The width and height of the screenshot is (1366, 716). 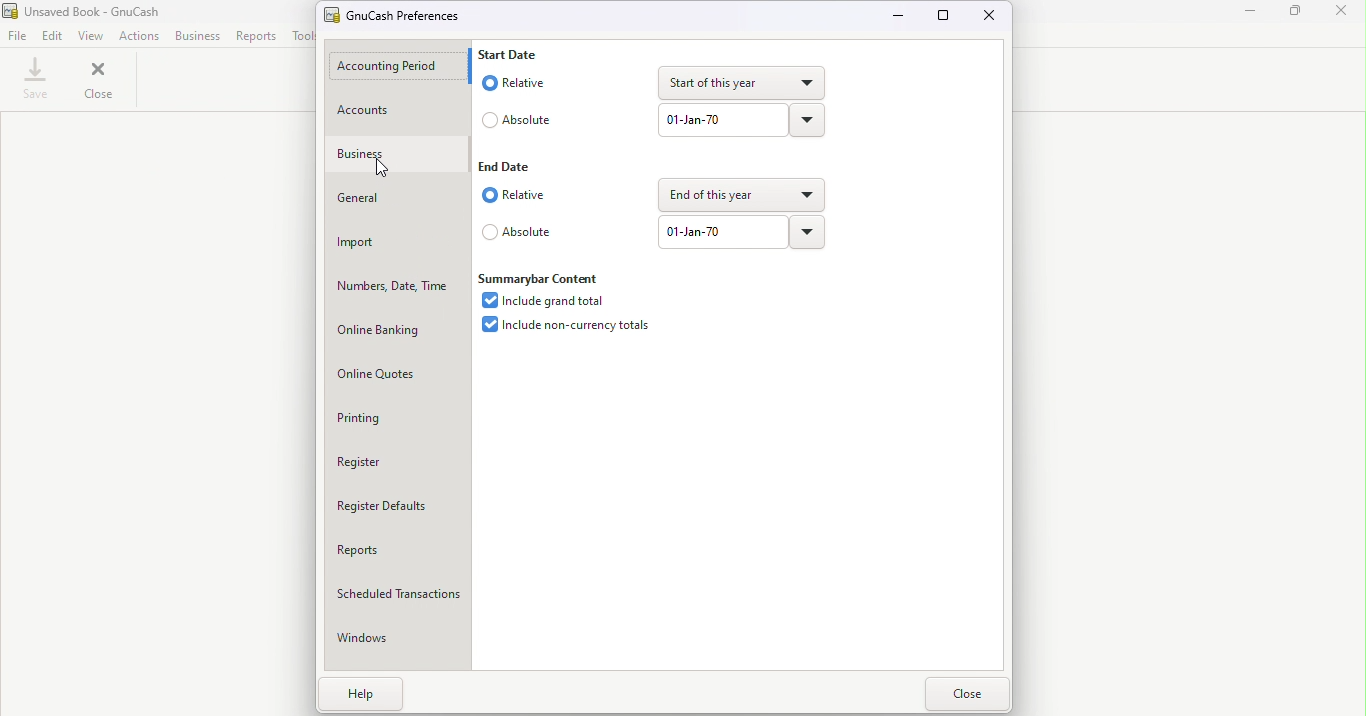 What do you see at coordinates (98, 83) in the screenshot?
I see `Close` at bounding box center [98, 83].